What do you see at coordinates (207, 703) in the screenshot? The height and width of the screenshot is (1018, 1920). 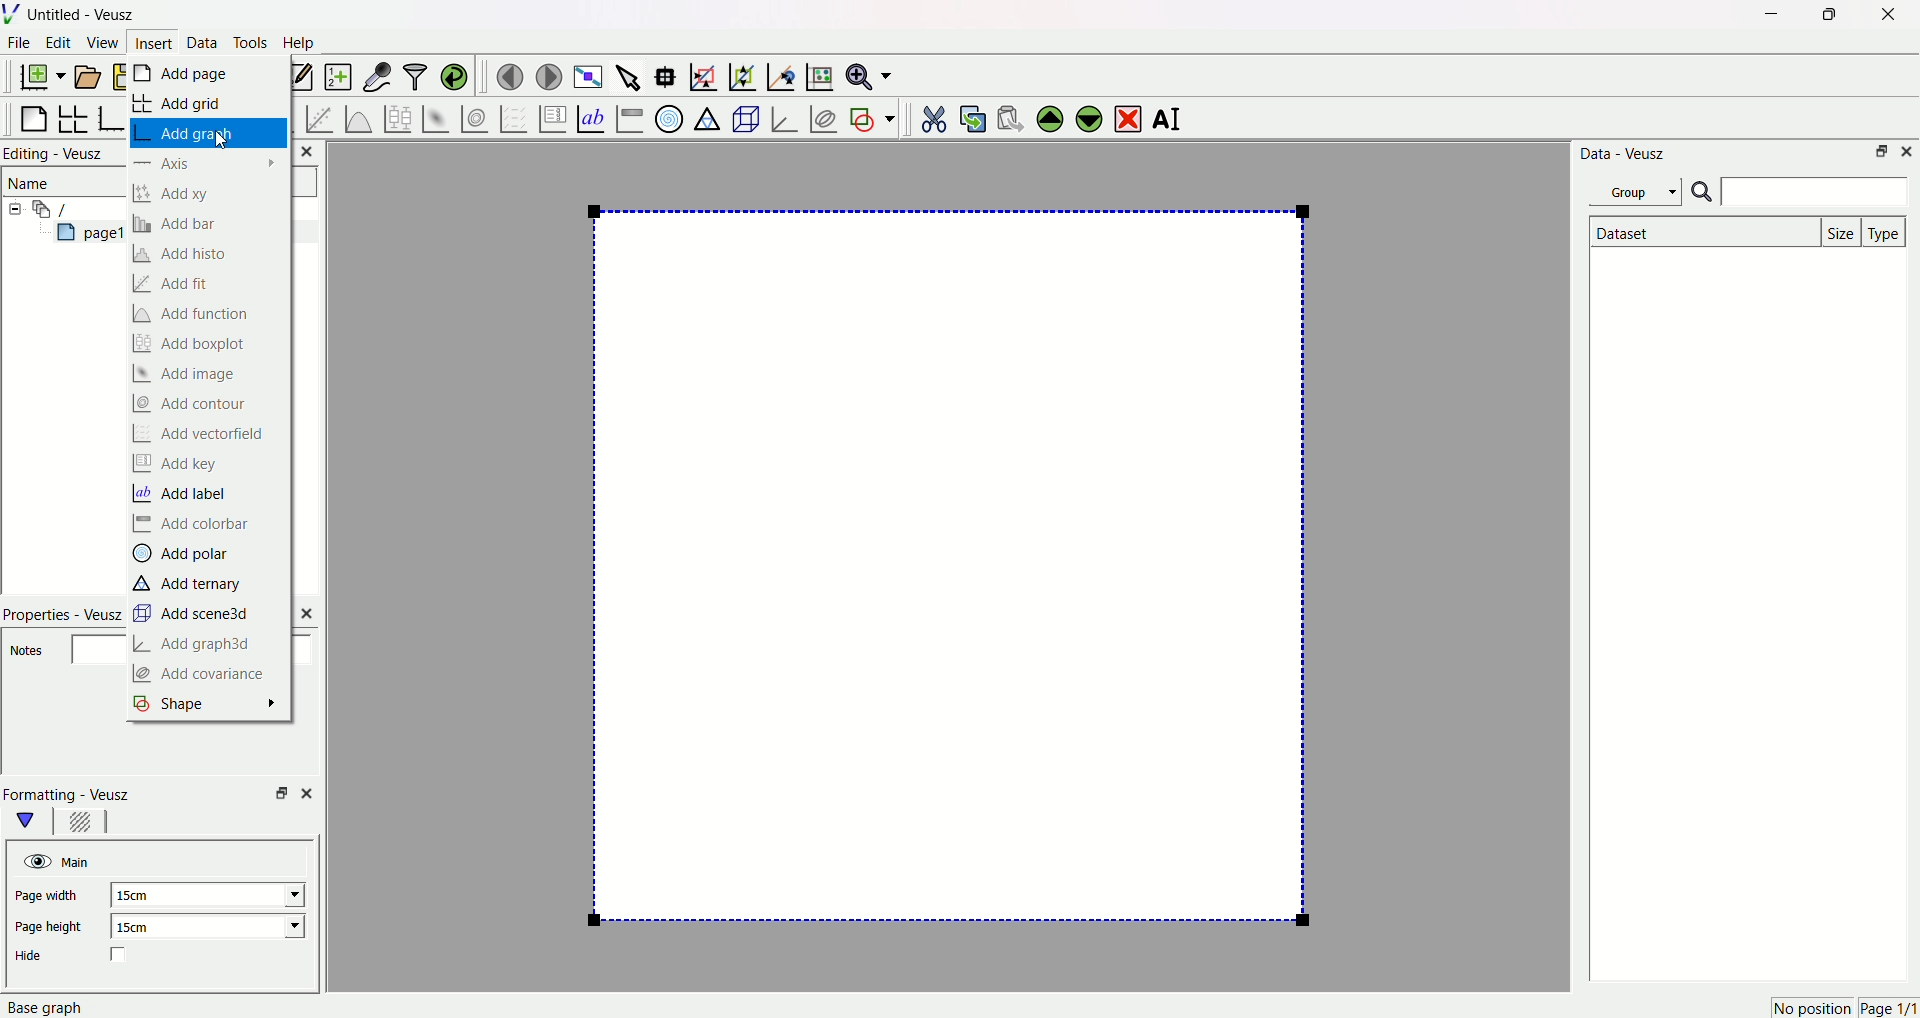 I see `Shape` at bounding box center [207, 703].